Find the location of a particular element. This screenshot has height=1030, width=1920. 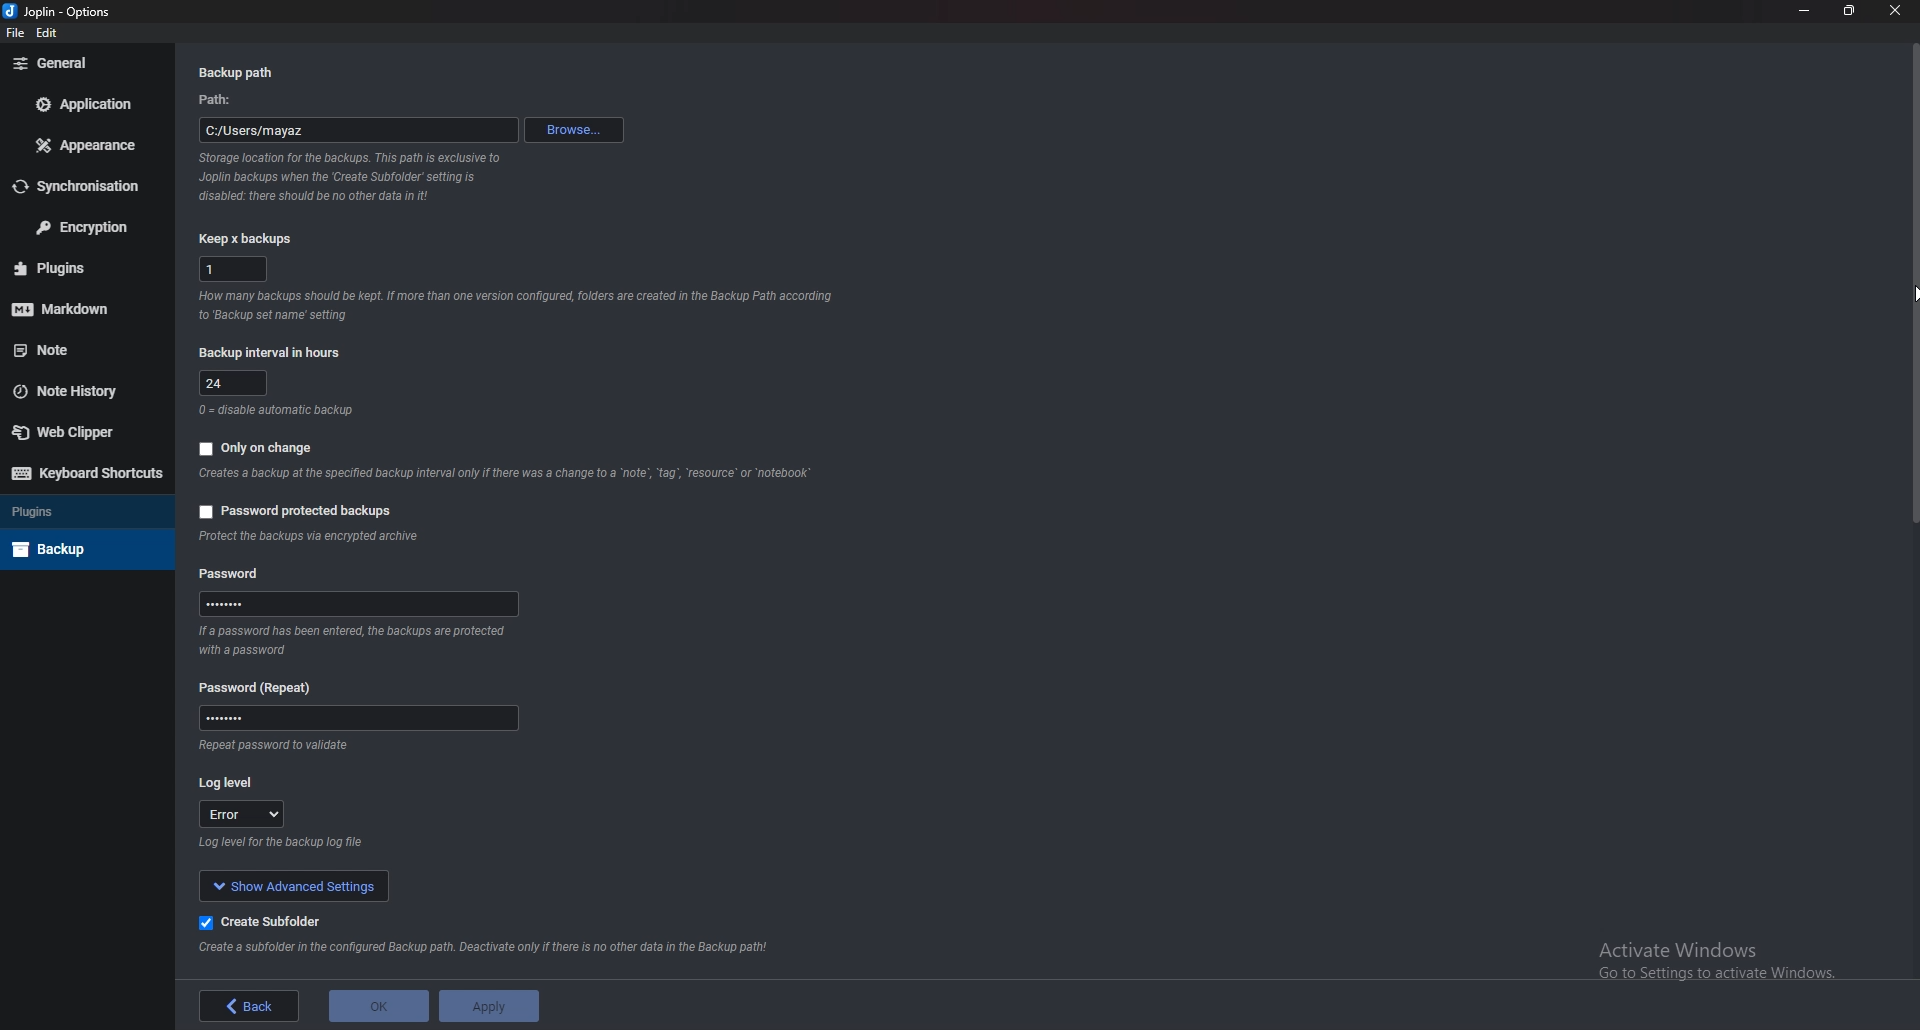

Resize is located at coordinates (1851, 11).